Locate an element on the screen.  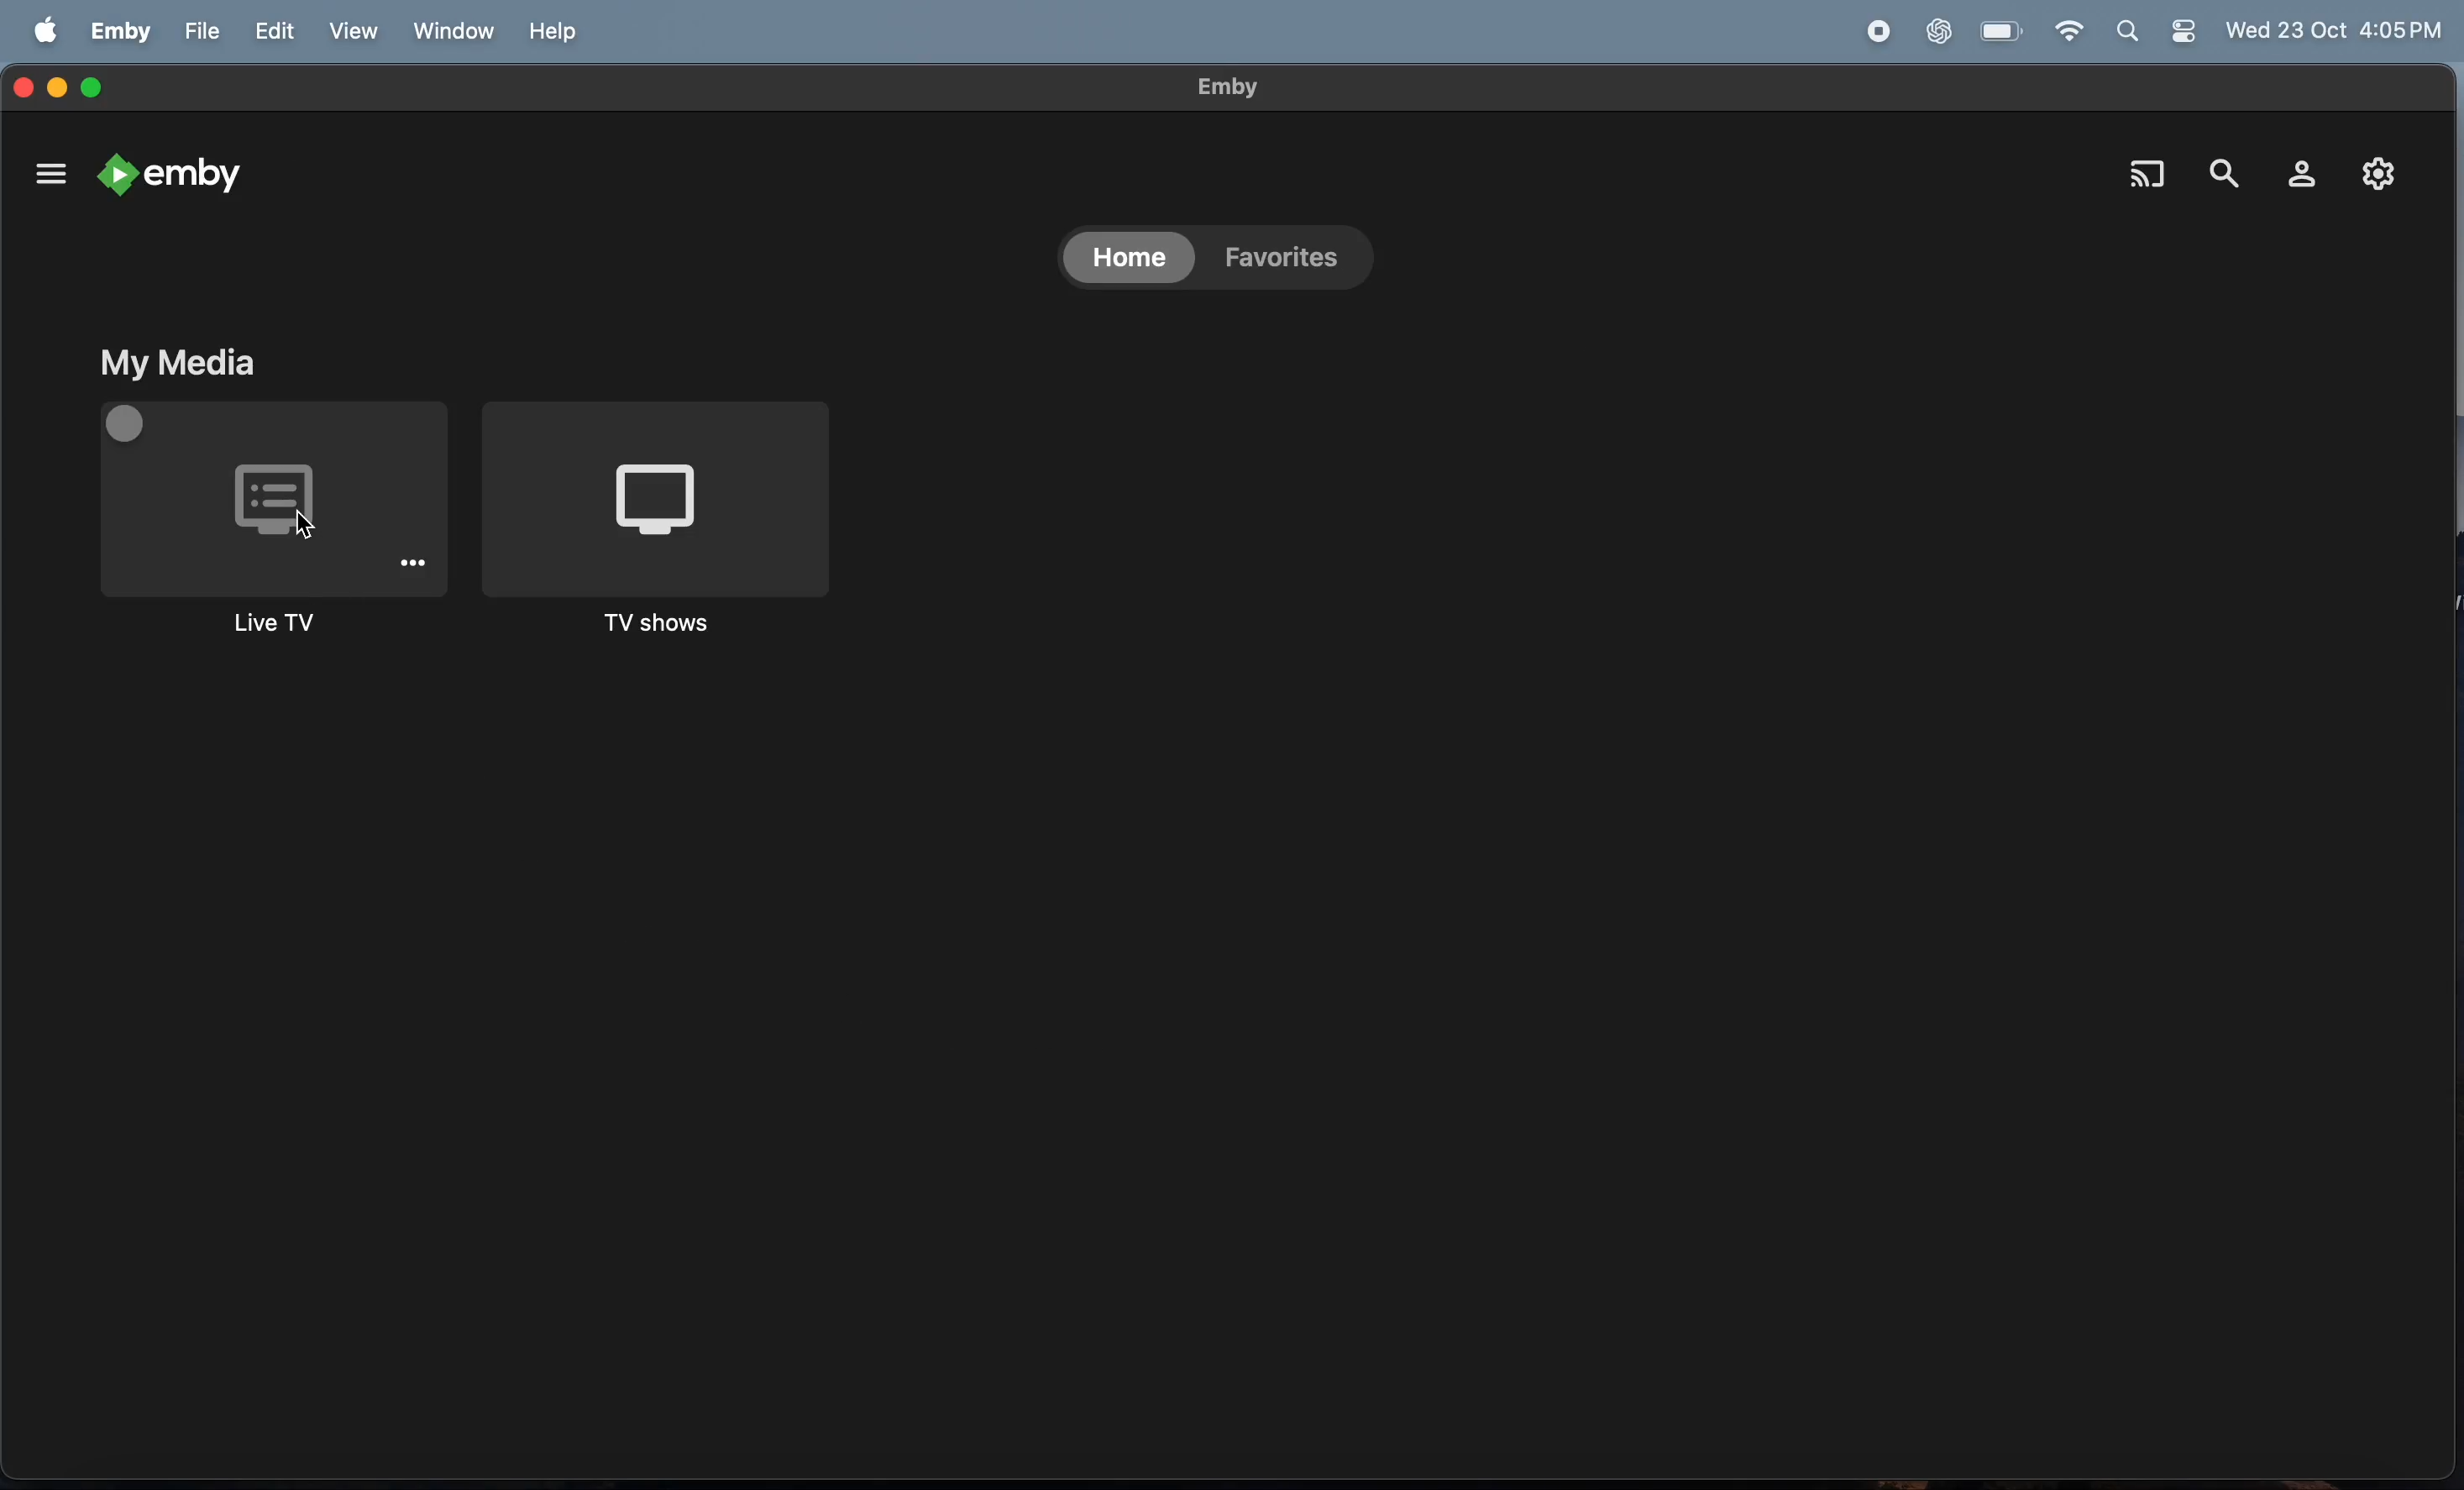
chat gpt is located at coordinates (1941, 30).